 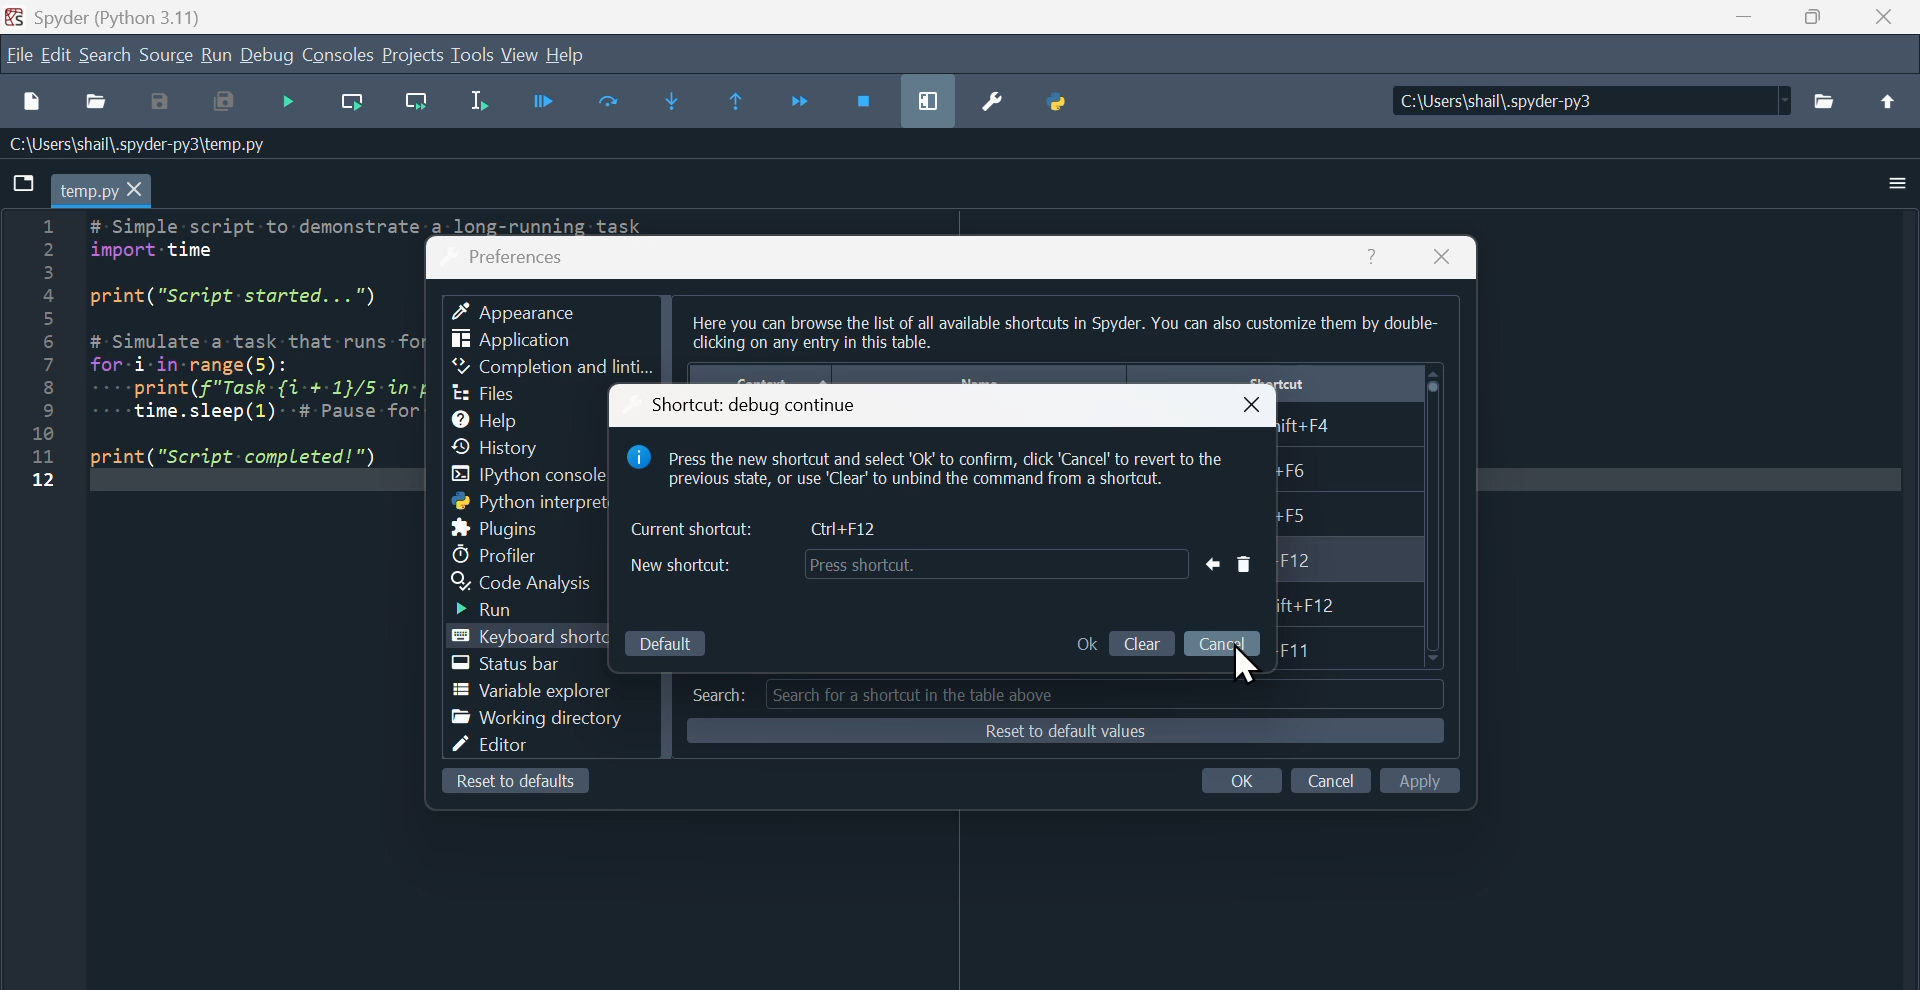 I want to click on Maximise, so click(x=1813, y=20).